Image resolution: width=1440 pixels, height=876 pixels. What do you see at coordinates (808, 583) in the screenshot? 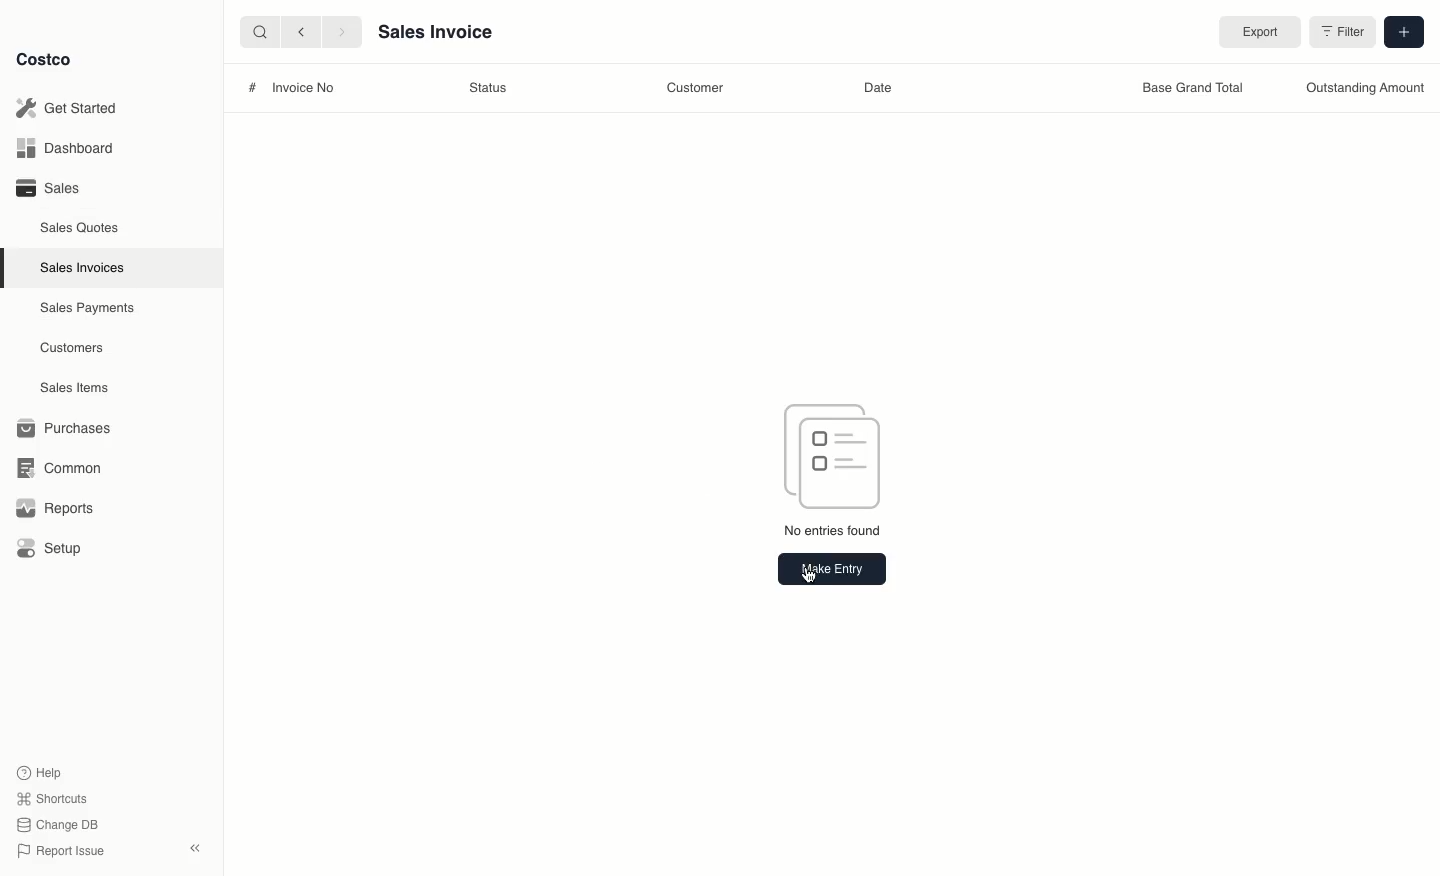
I see `cursor` at bounding box center [808, 583].